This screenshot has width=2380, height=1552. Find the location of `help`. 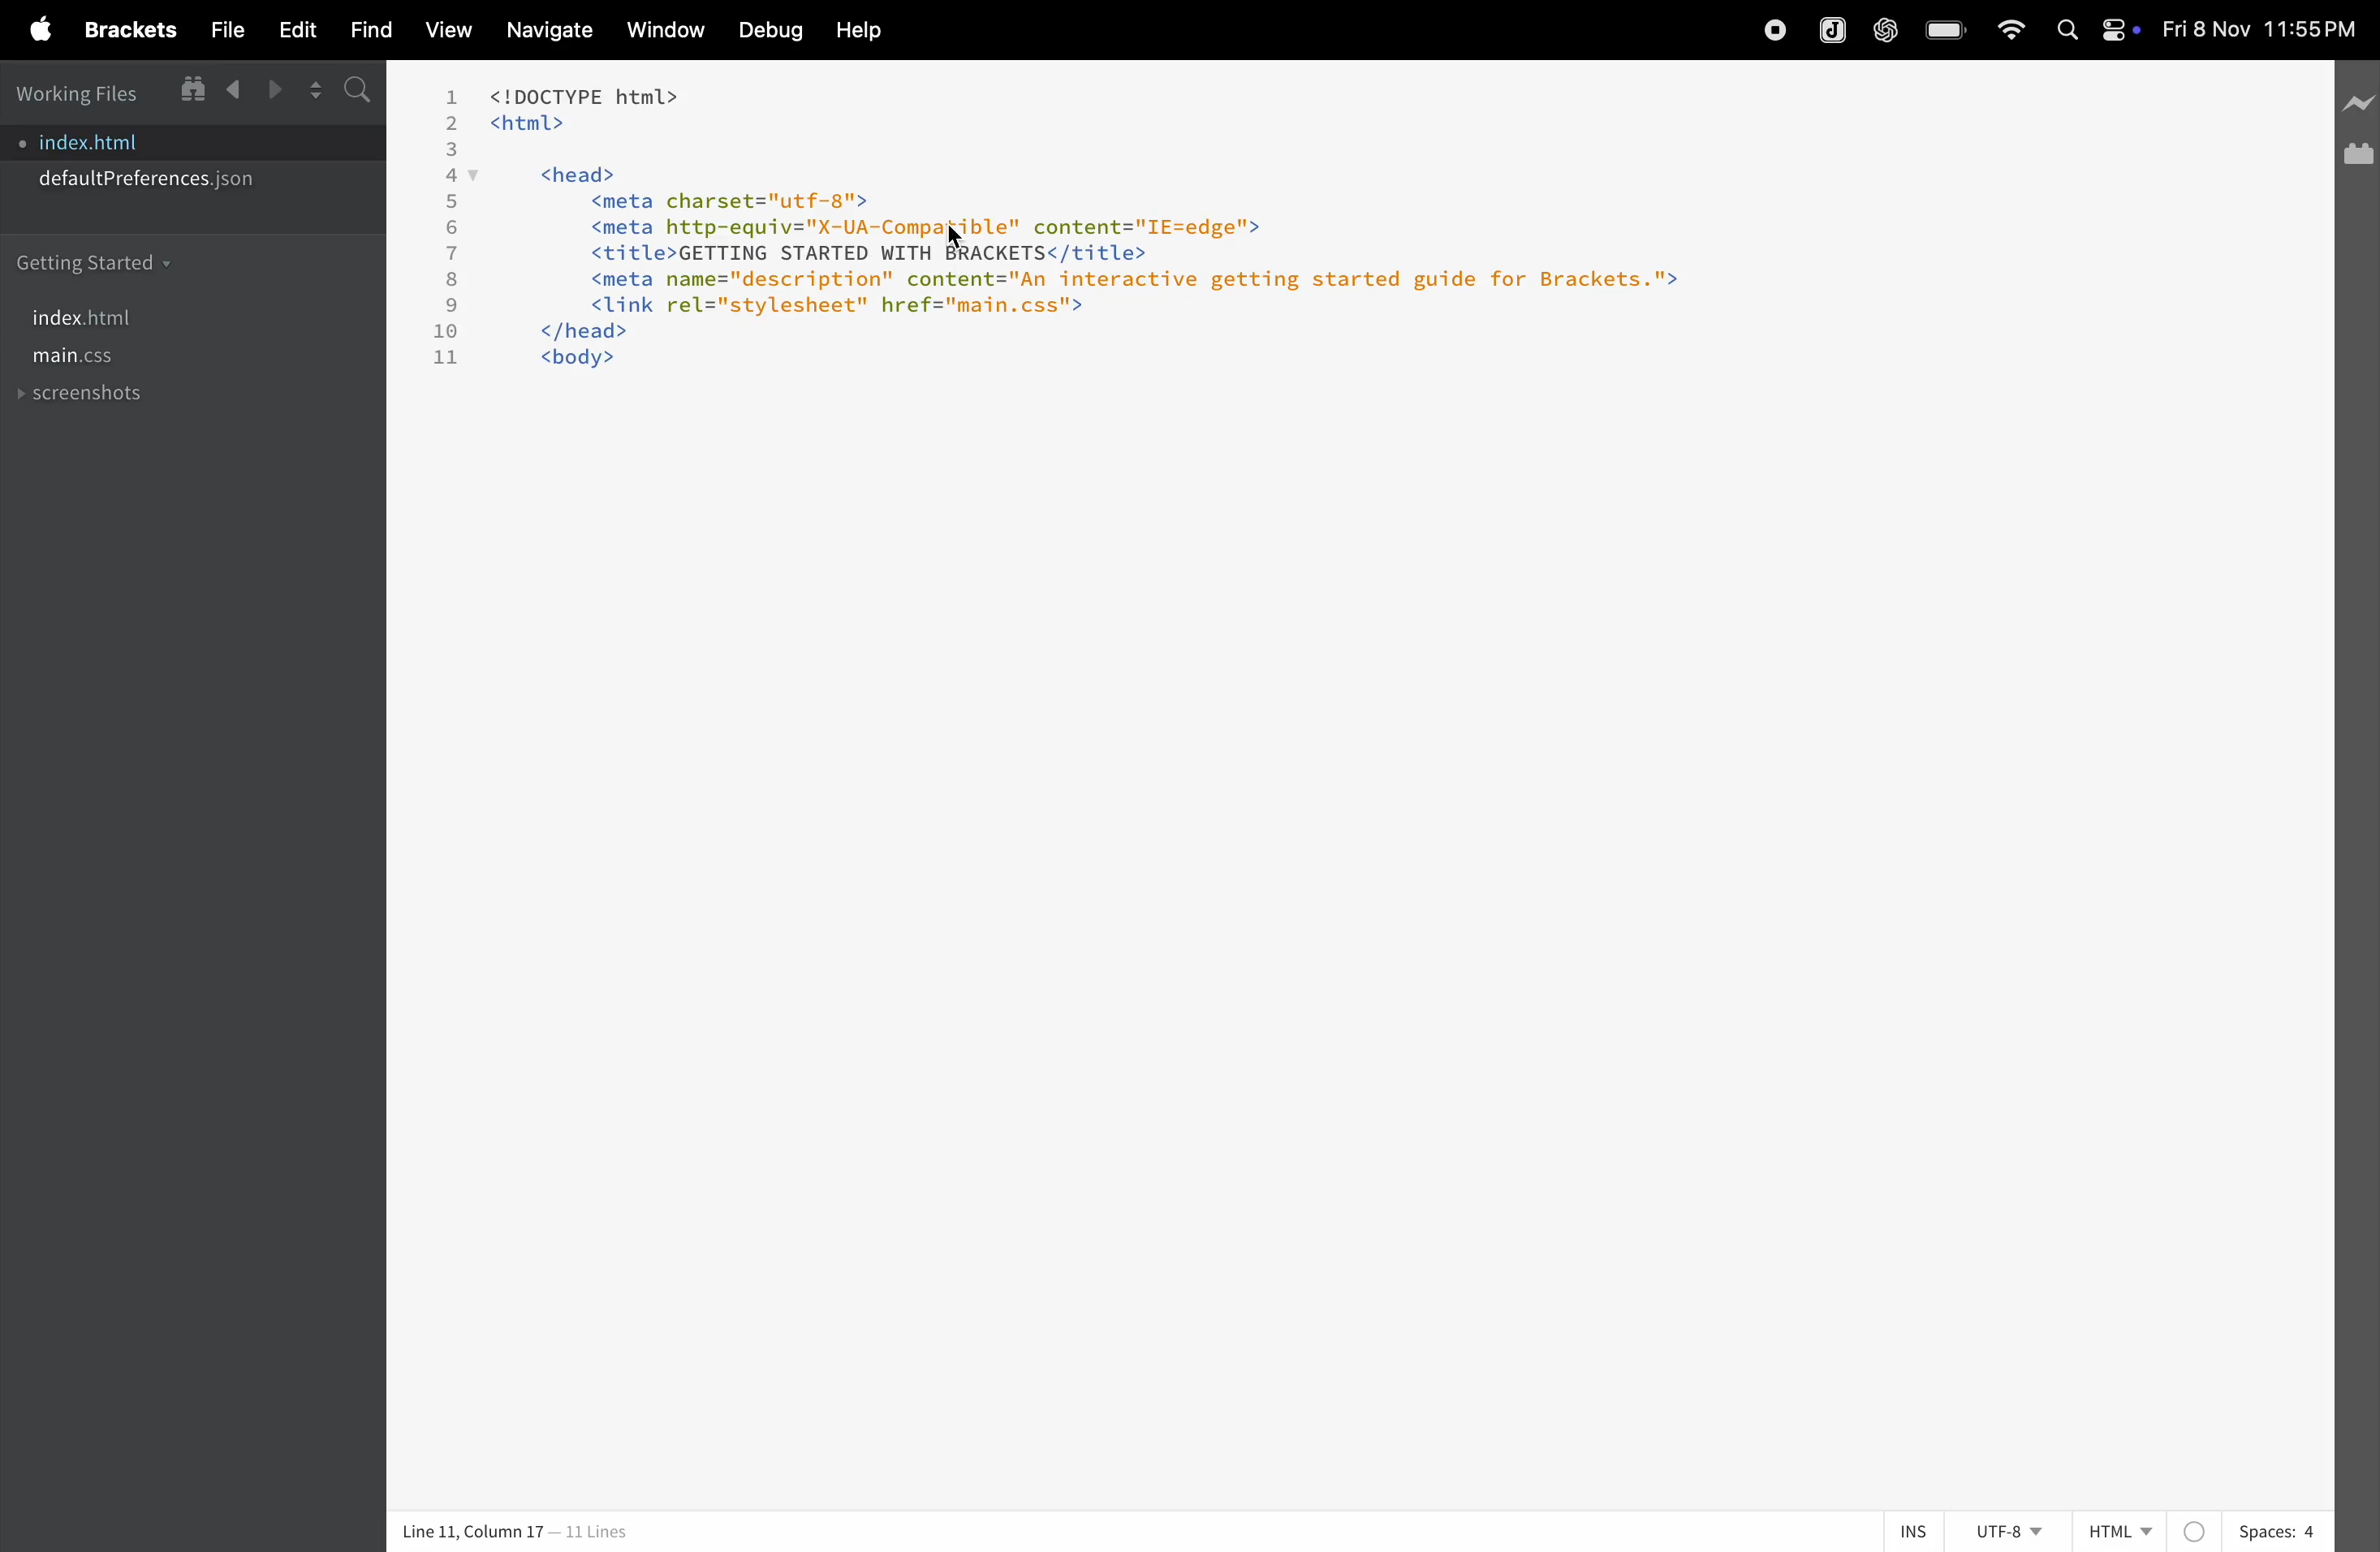

help is located at coordinates (859, 32).